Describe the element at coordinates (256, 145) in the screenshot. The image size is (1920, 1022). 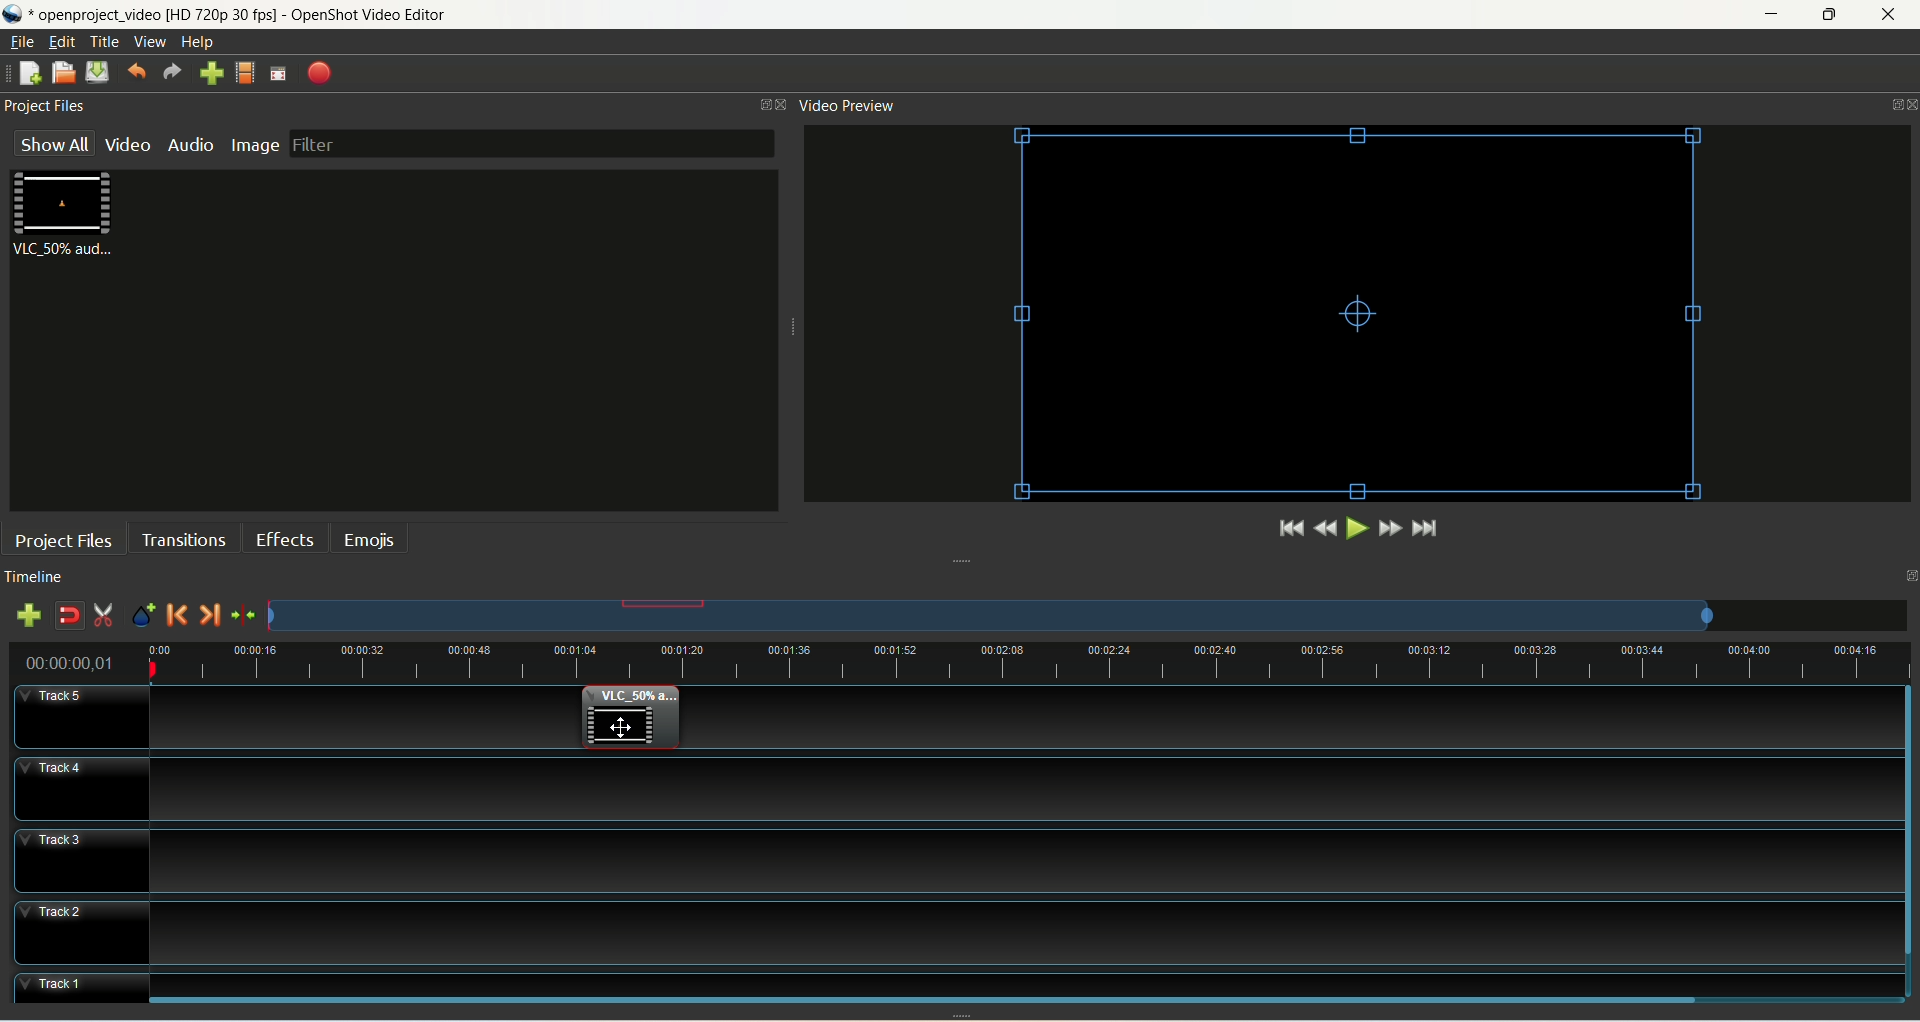
I see `image` at that location.